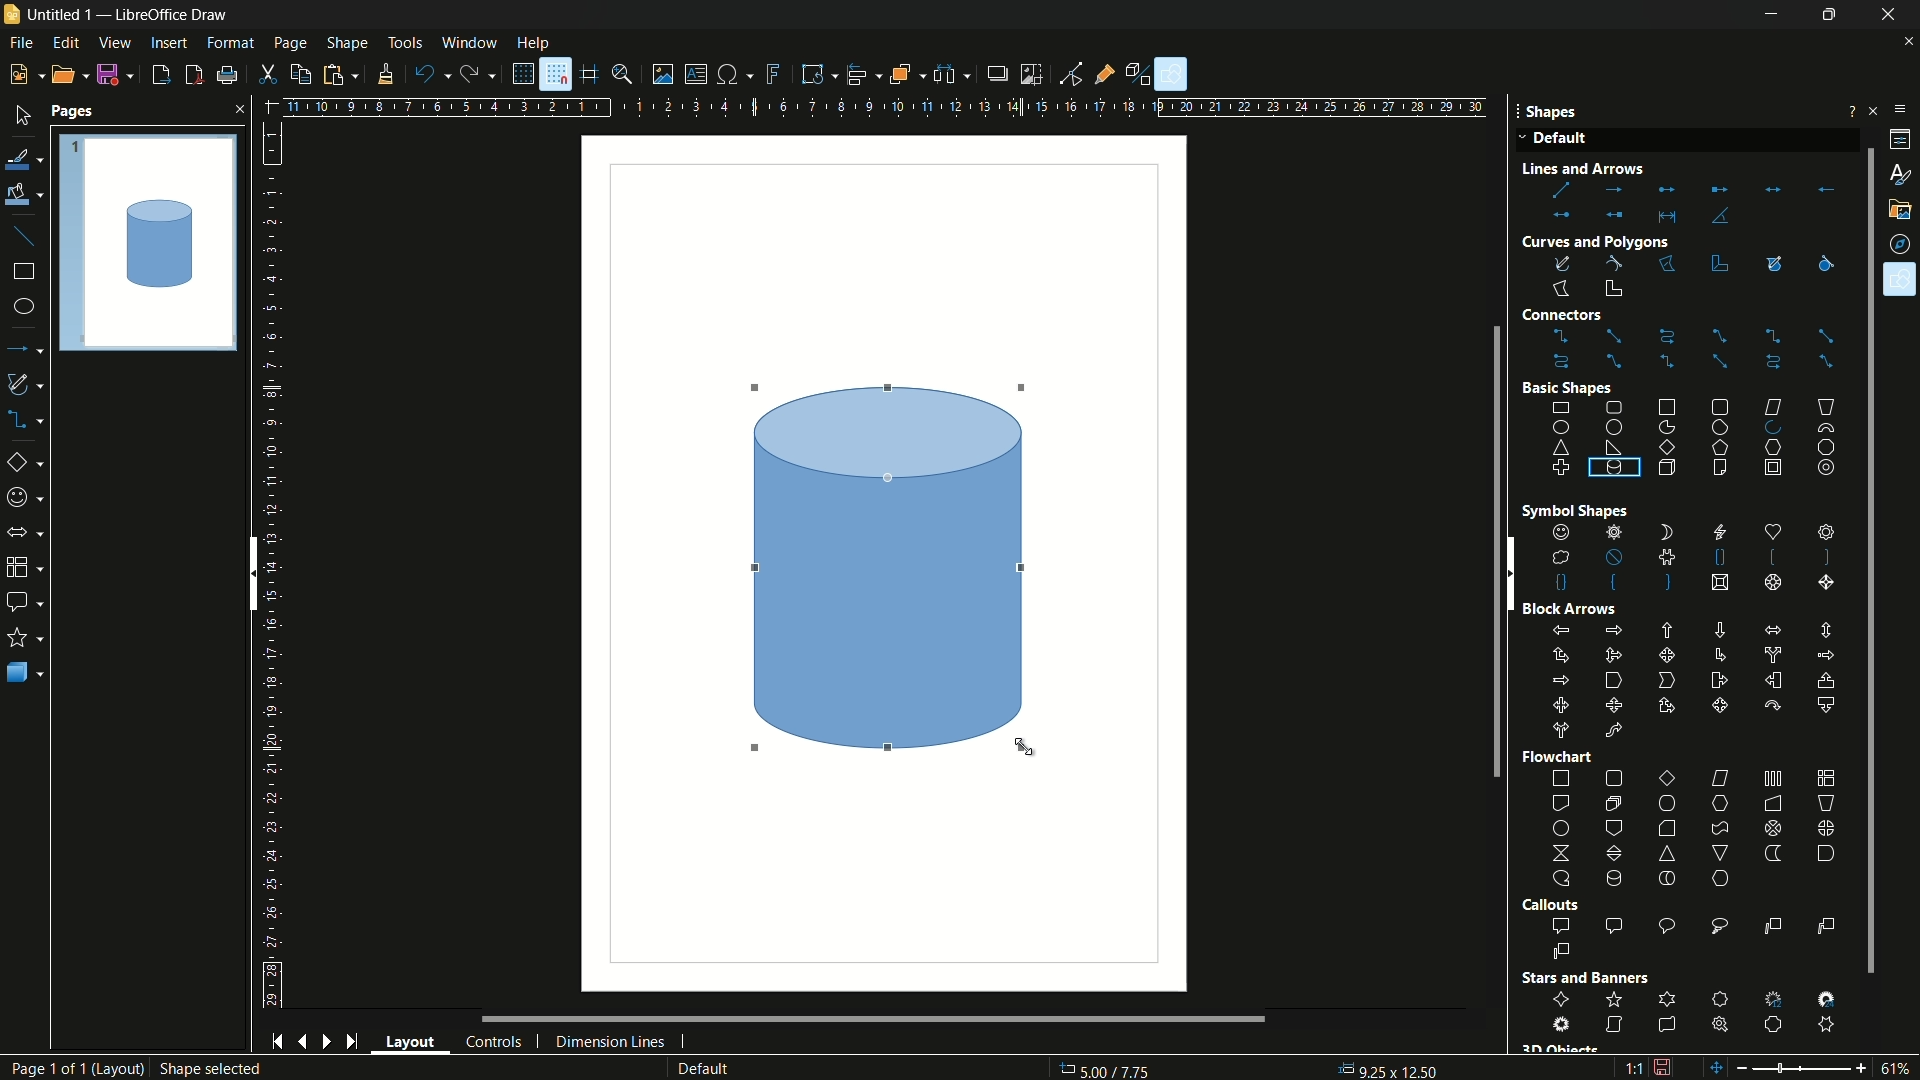 This screenshot has width=1920, height=1080. I want to click on Stars, so click(1592, 979).